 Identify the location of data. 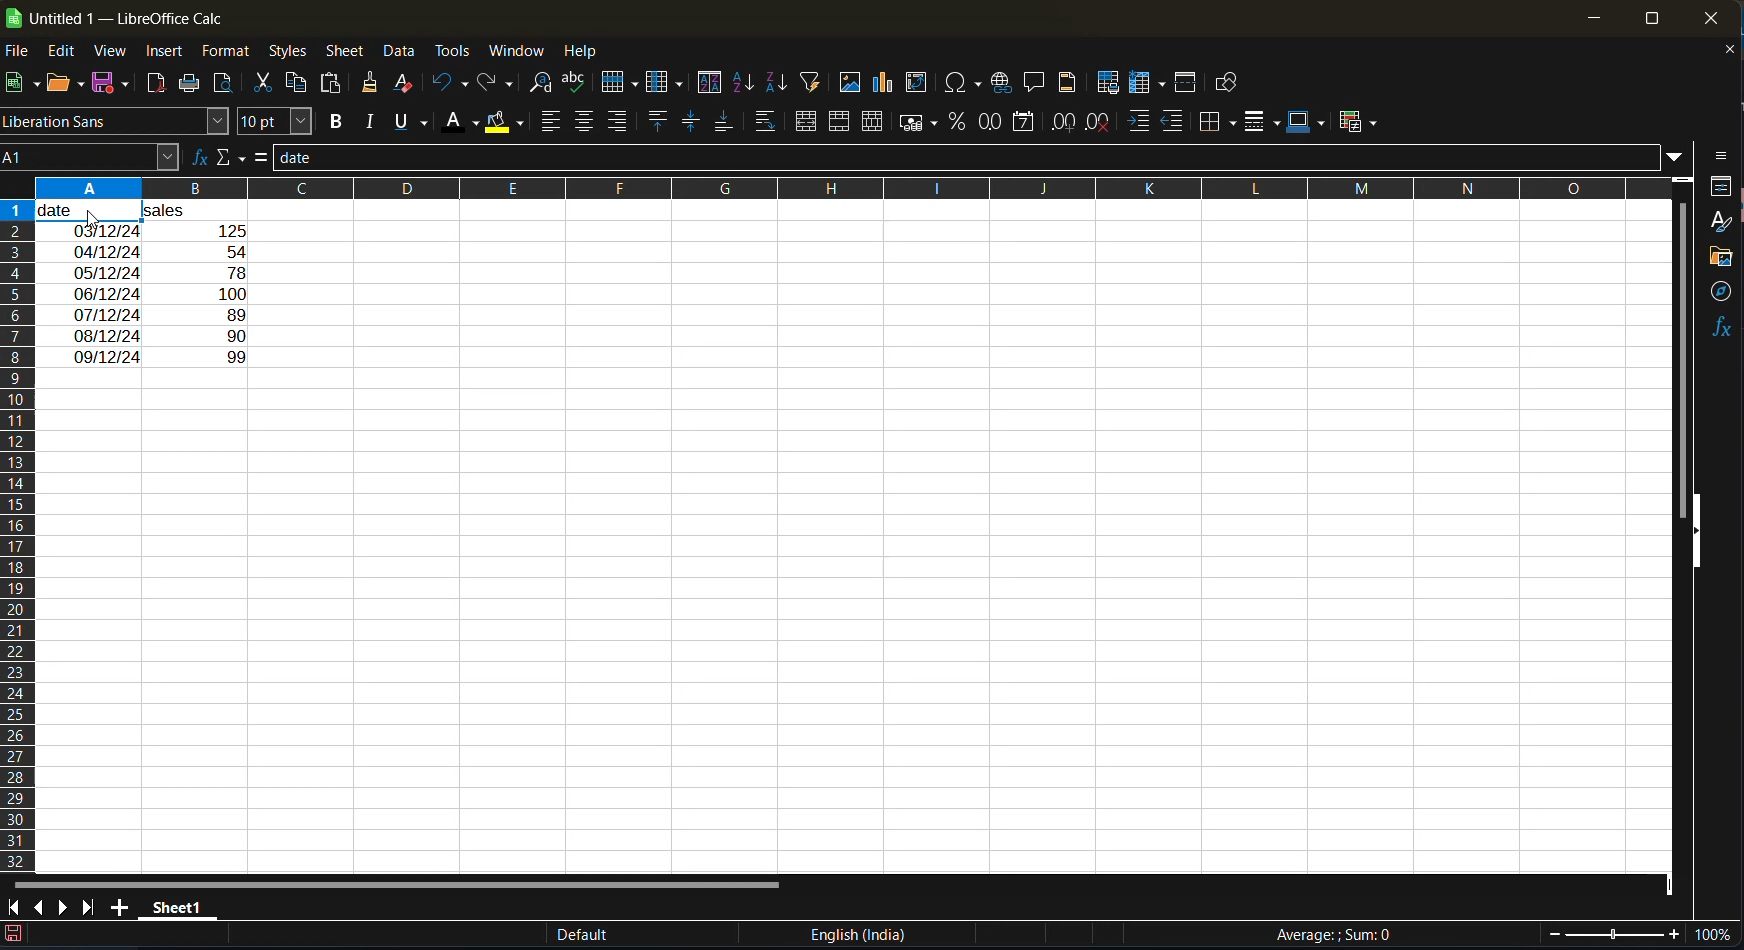
(401, 51).